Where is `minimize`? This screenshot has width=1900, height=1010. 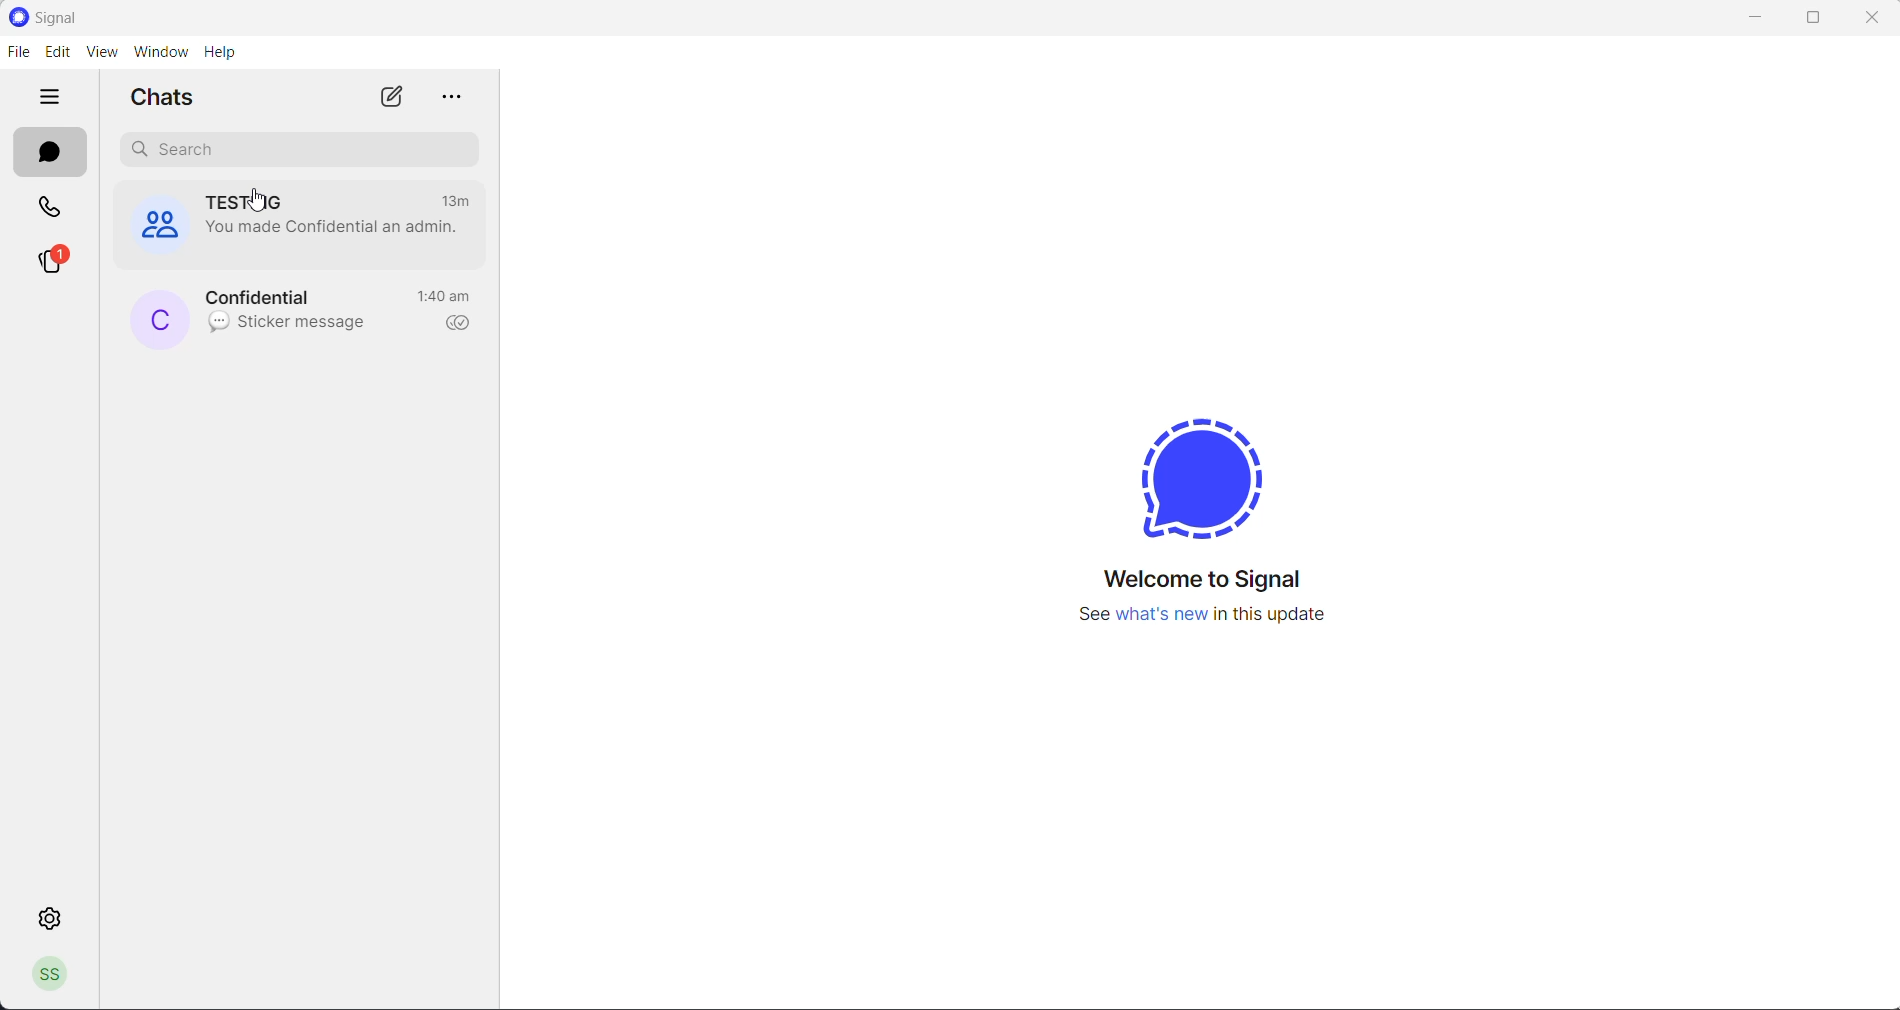
minimize is located at coordinates (1753, 20).